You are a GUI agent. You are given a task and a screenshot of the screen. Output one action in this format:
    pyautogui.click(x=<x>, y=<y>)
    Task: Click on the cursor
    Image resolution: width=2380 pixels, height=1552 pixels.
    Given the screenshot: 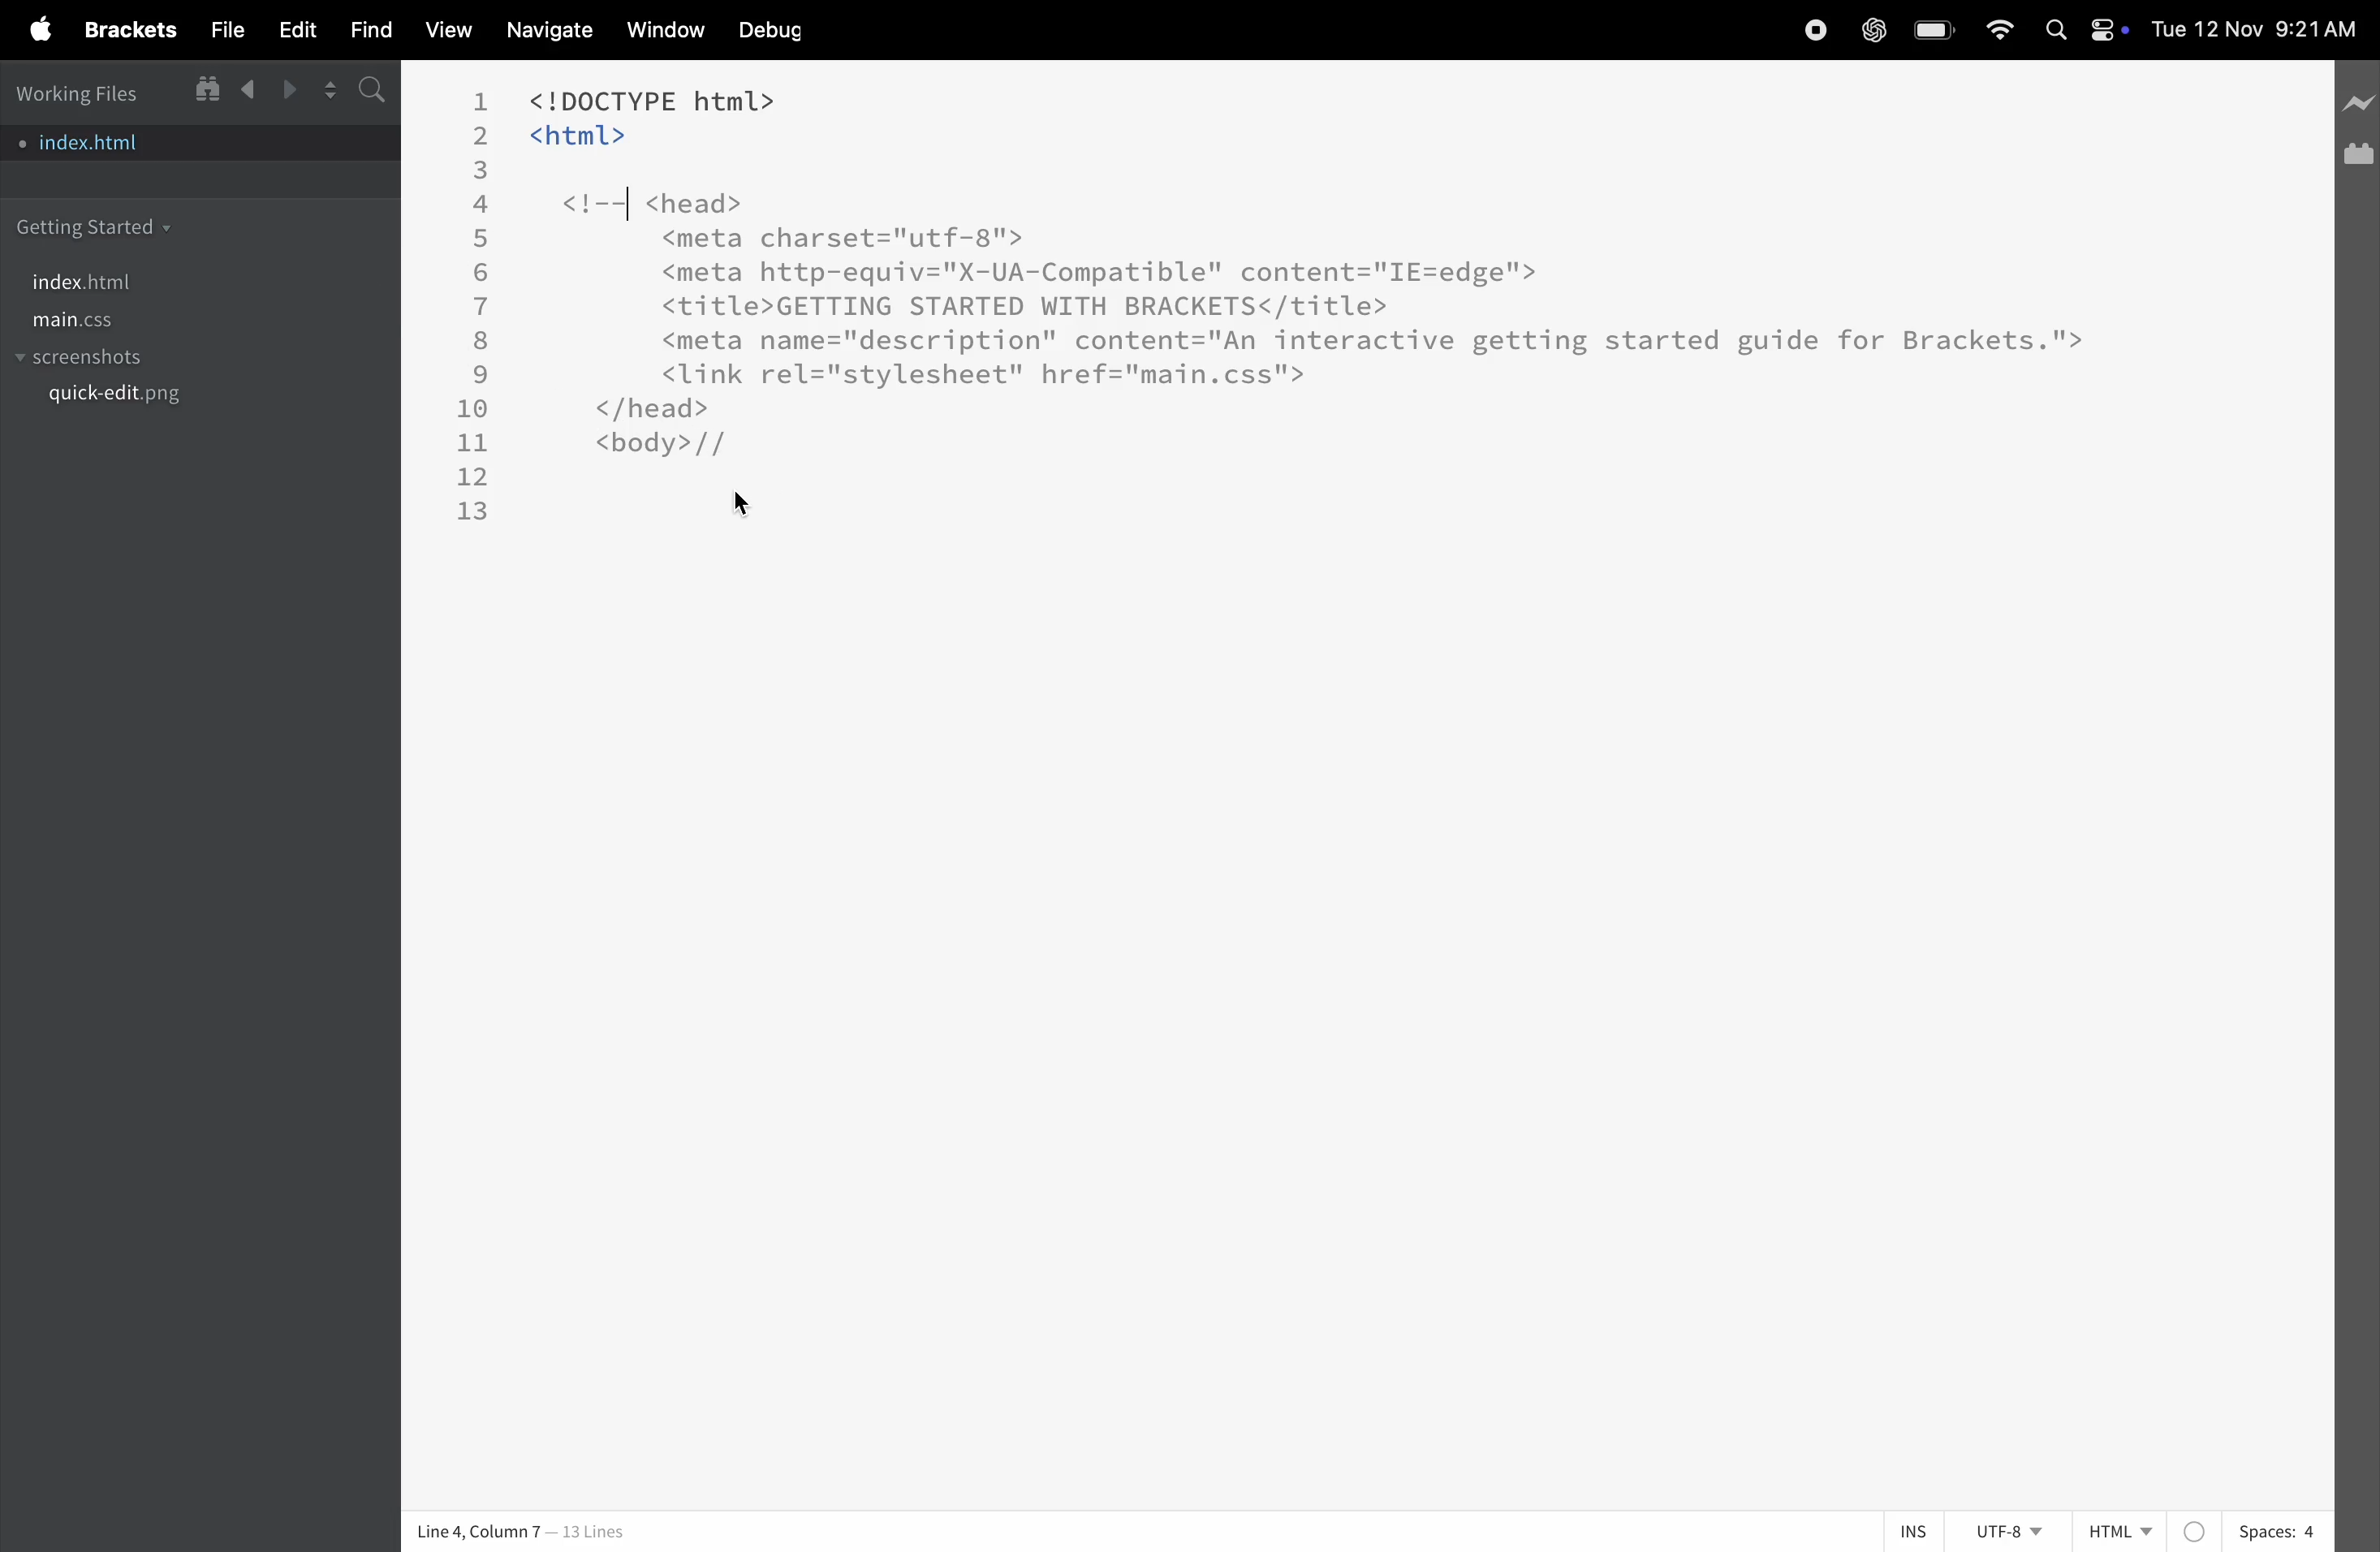 What is the action you would take?
    pyautogui.click(x=742, y=501)
    